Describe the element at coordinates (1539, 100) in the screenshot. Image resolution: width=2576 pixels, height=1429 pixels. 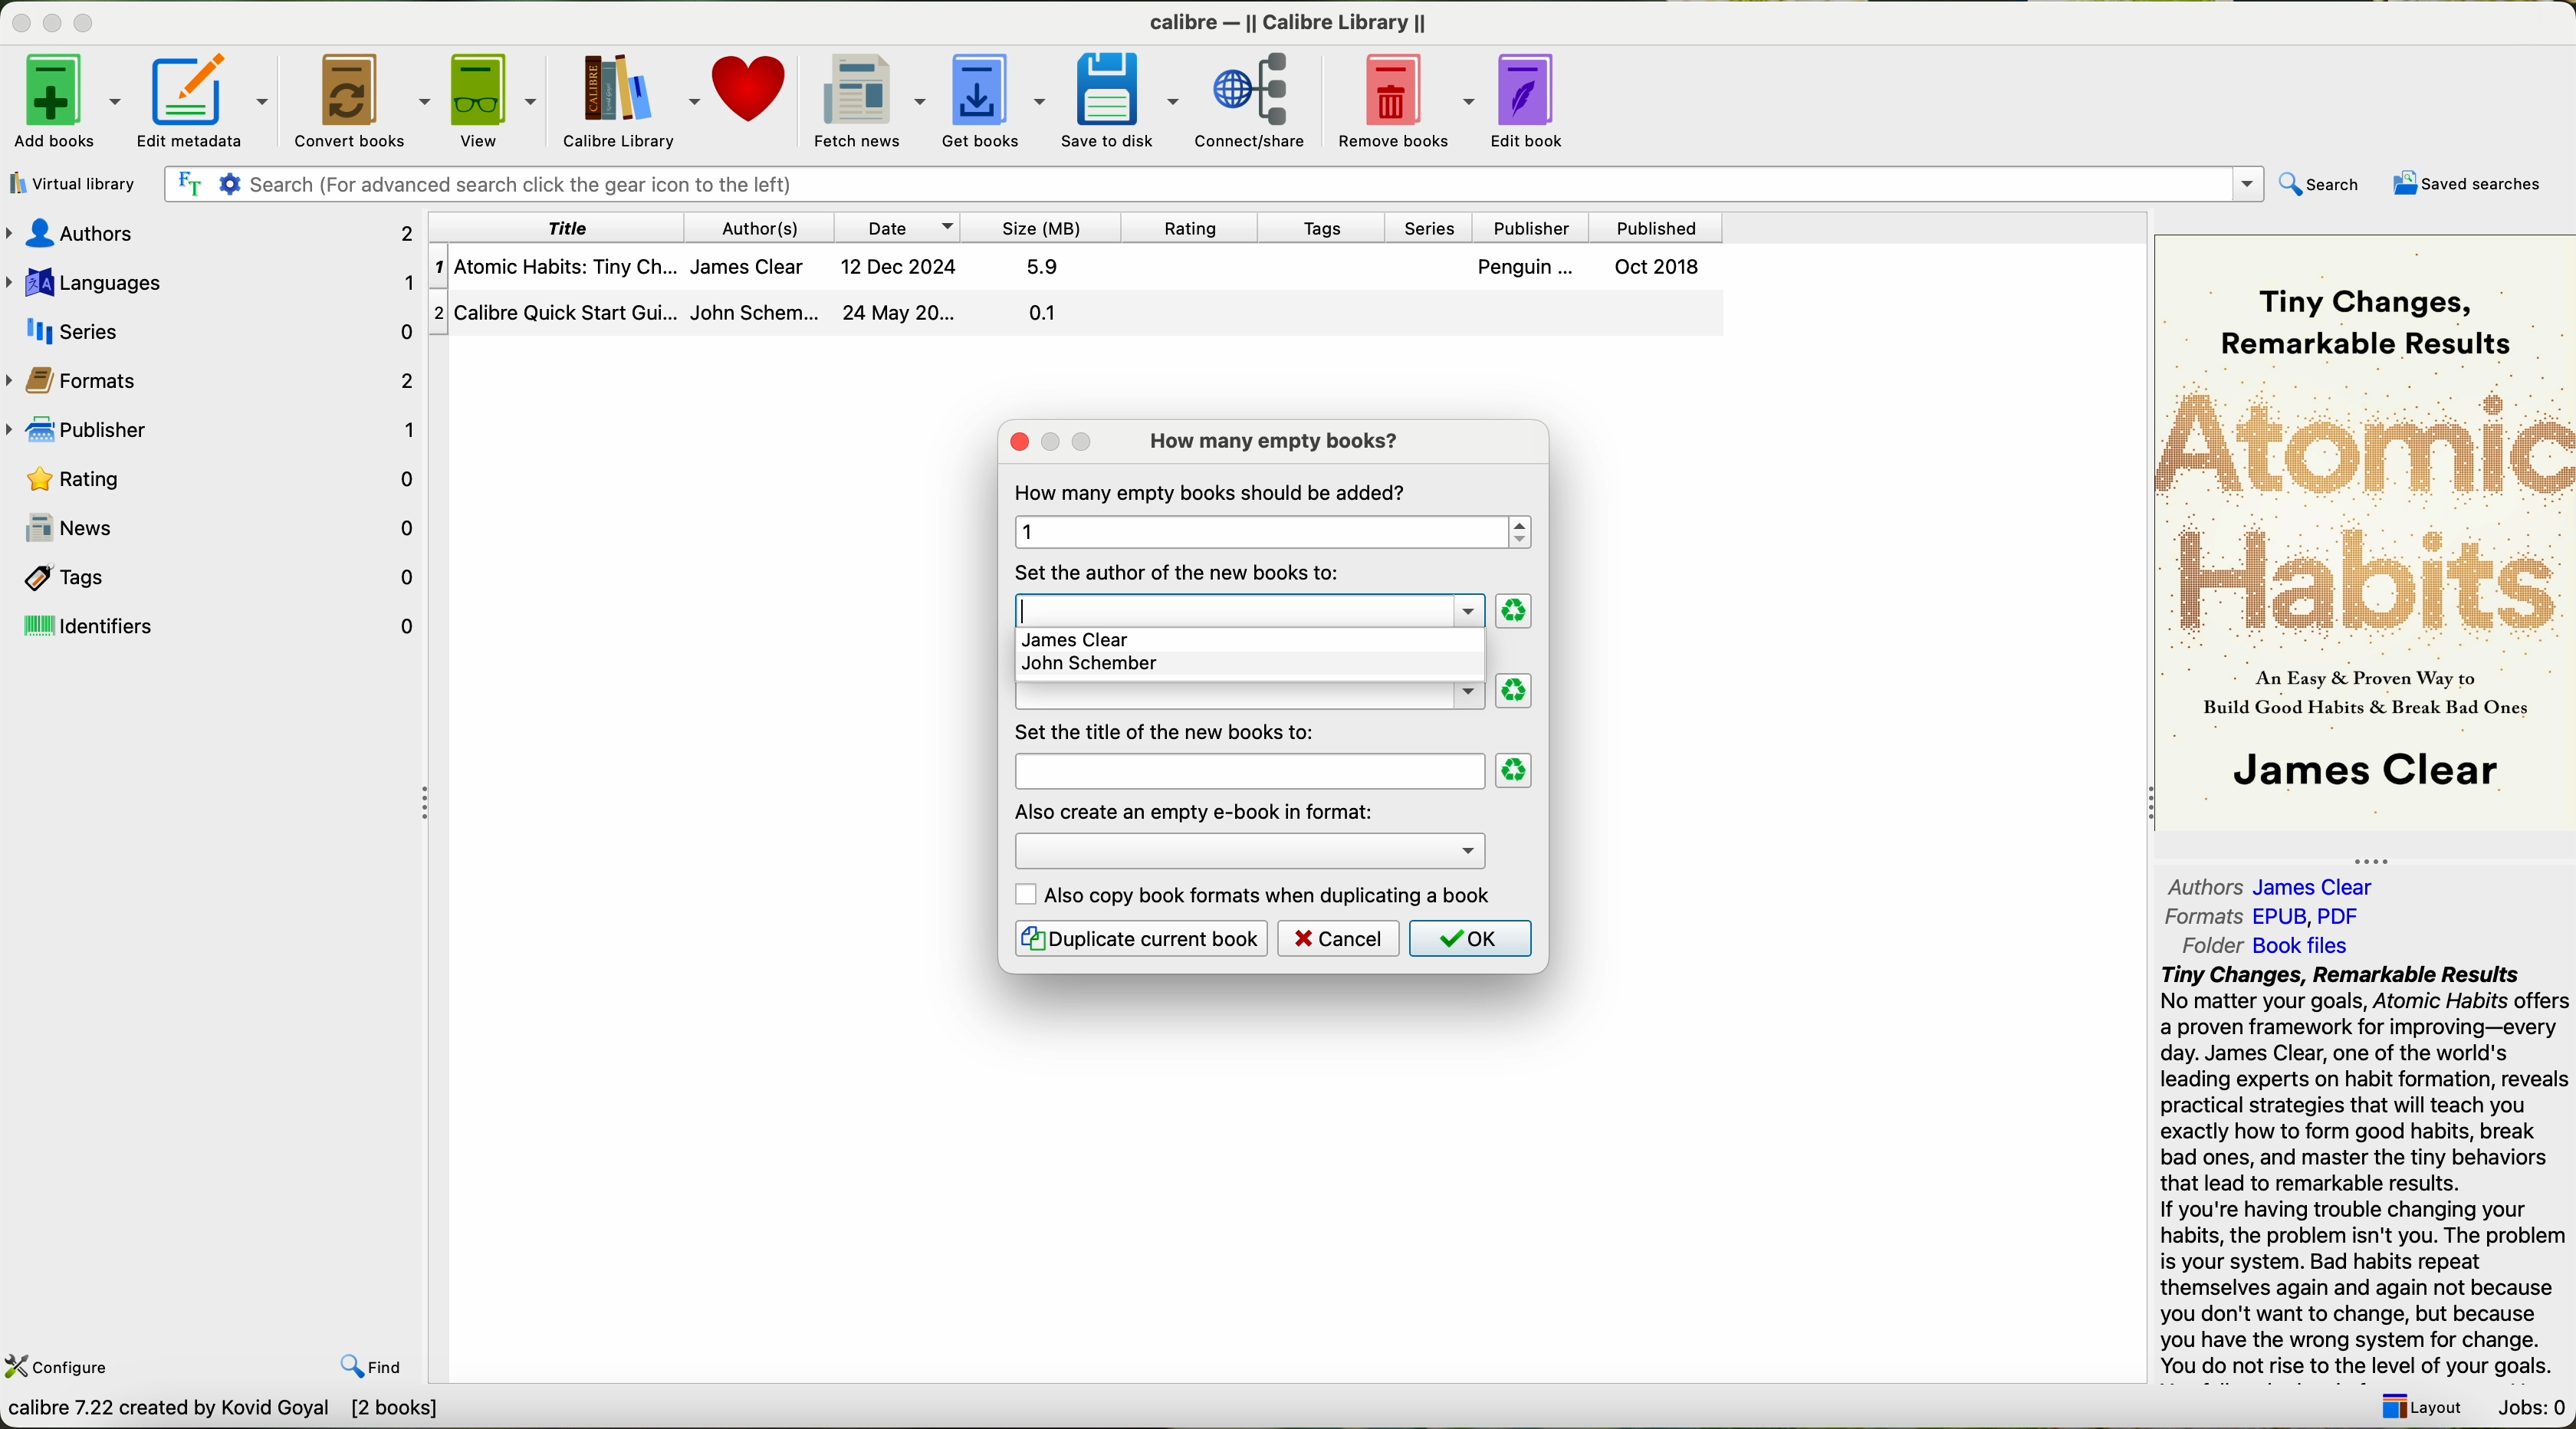
I see `edit book` at that location.